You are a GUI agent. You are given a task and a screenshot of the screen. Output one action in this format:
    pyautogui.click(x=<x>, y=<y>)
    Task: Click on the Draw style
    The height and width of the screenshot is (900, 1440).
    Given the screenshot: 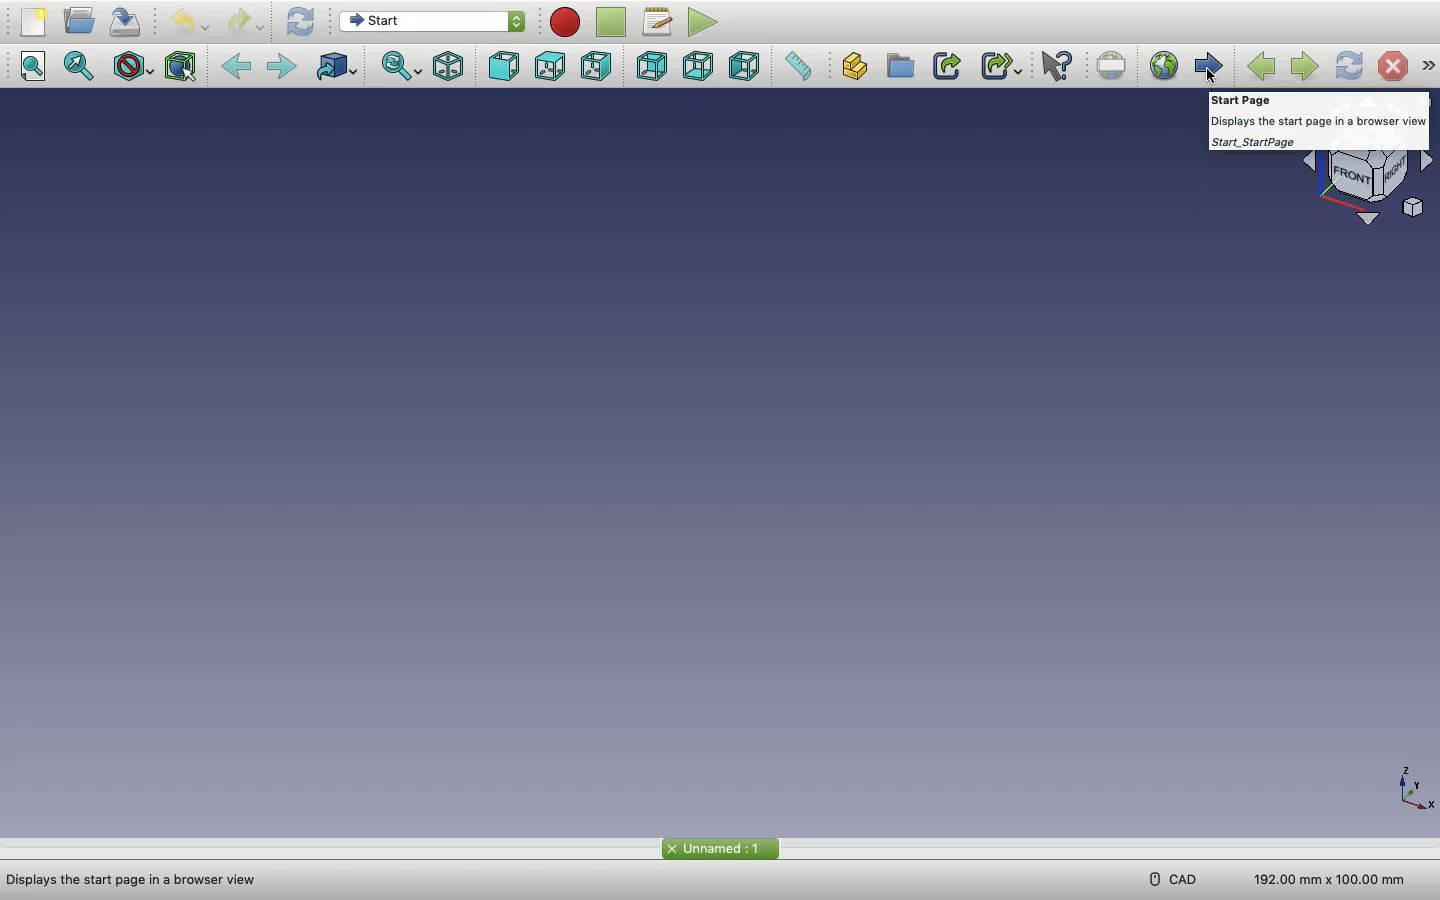 What is the action you would take?
    pyautogui.click(x=132, y=66)
    